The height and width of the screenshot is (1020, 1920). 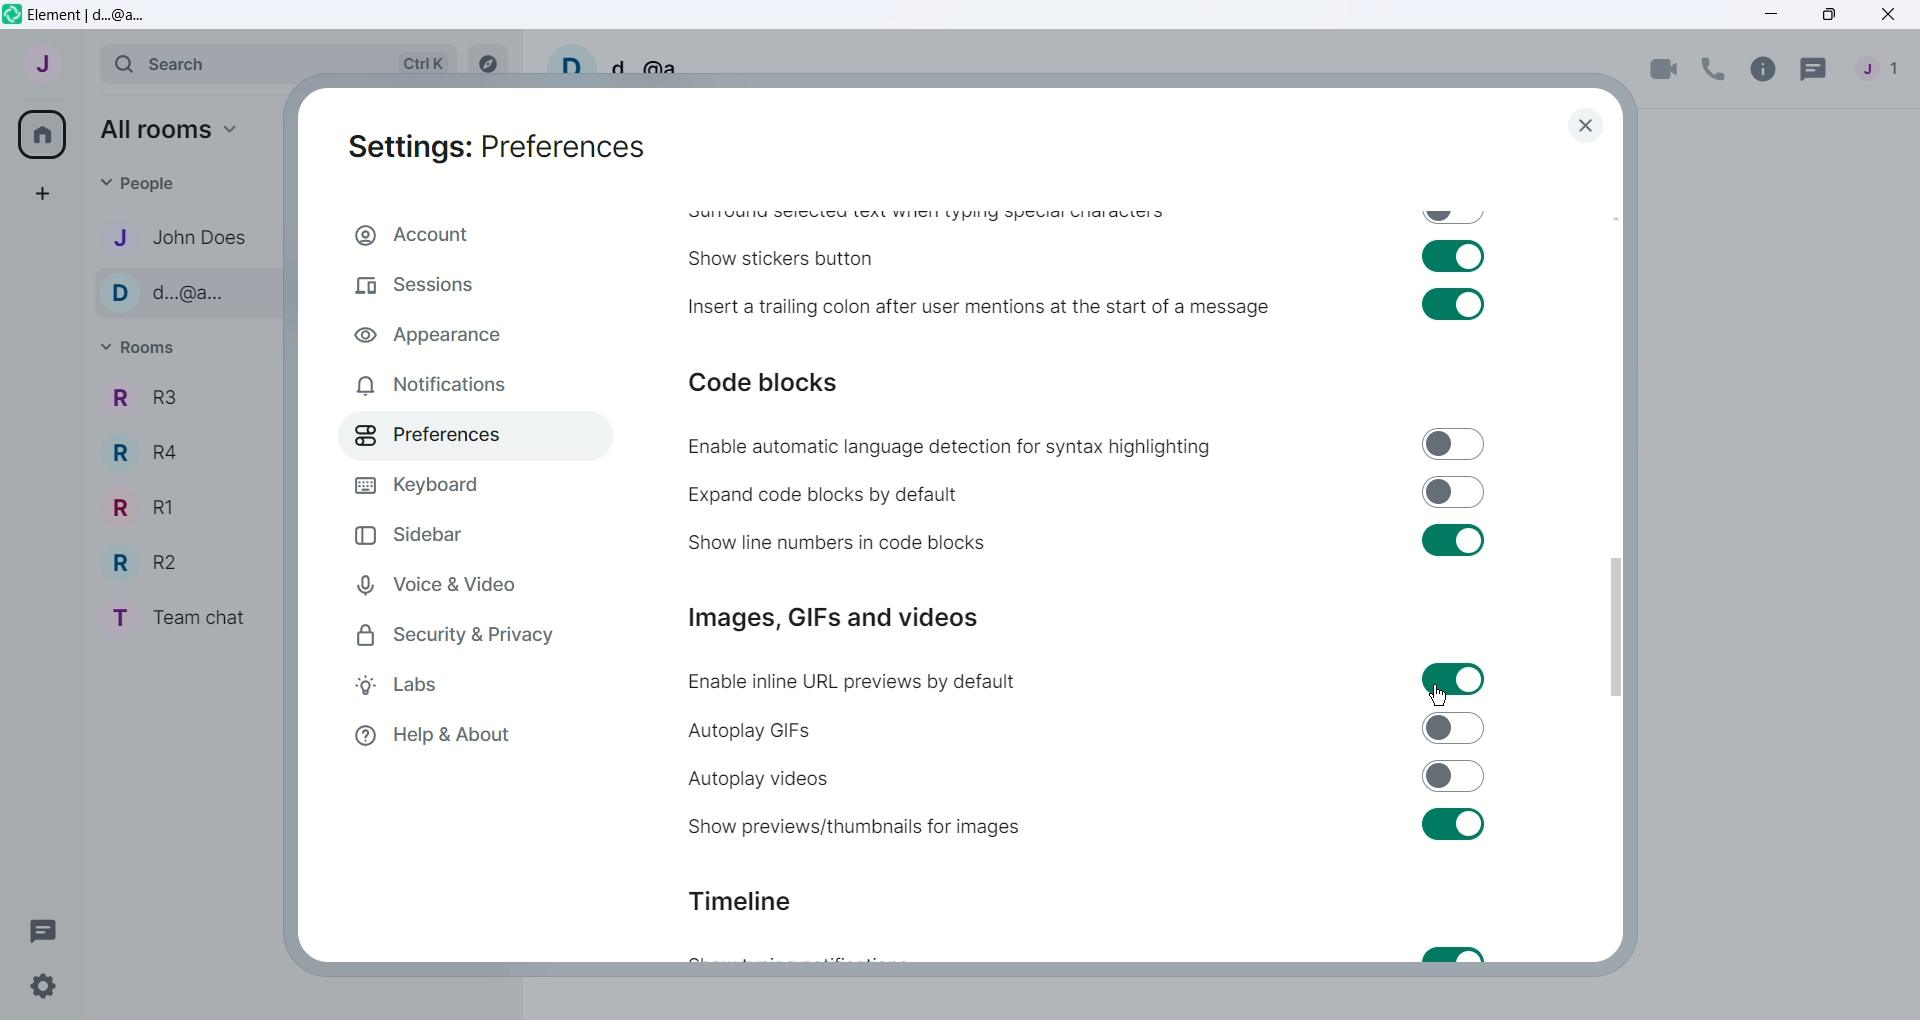 I want to click on People , so click(x=143, y=185).